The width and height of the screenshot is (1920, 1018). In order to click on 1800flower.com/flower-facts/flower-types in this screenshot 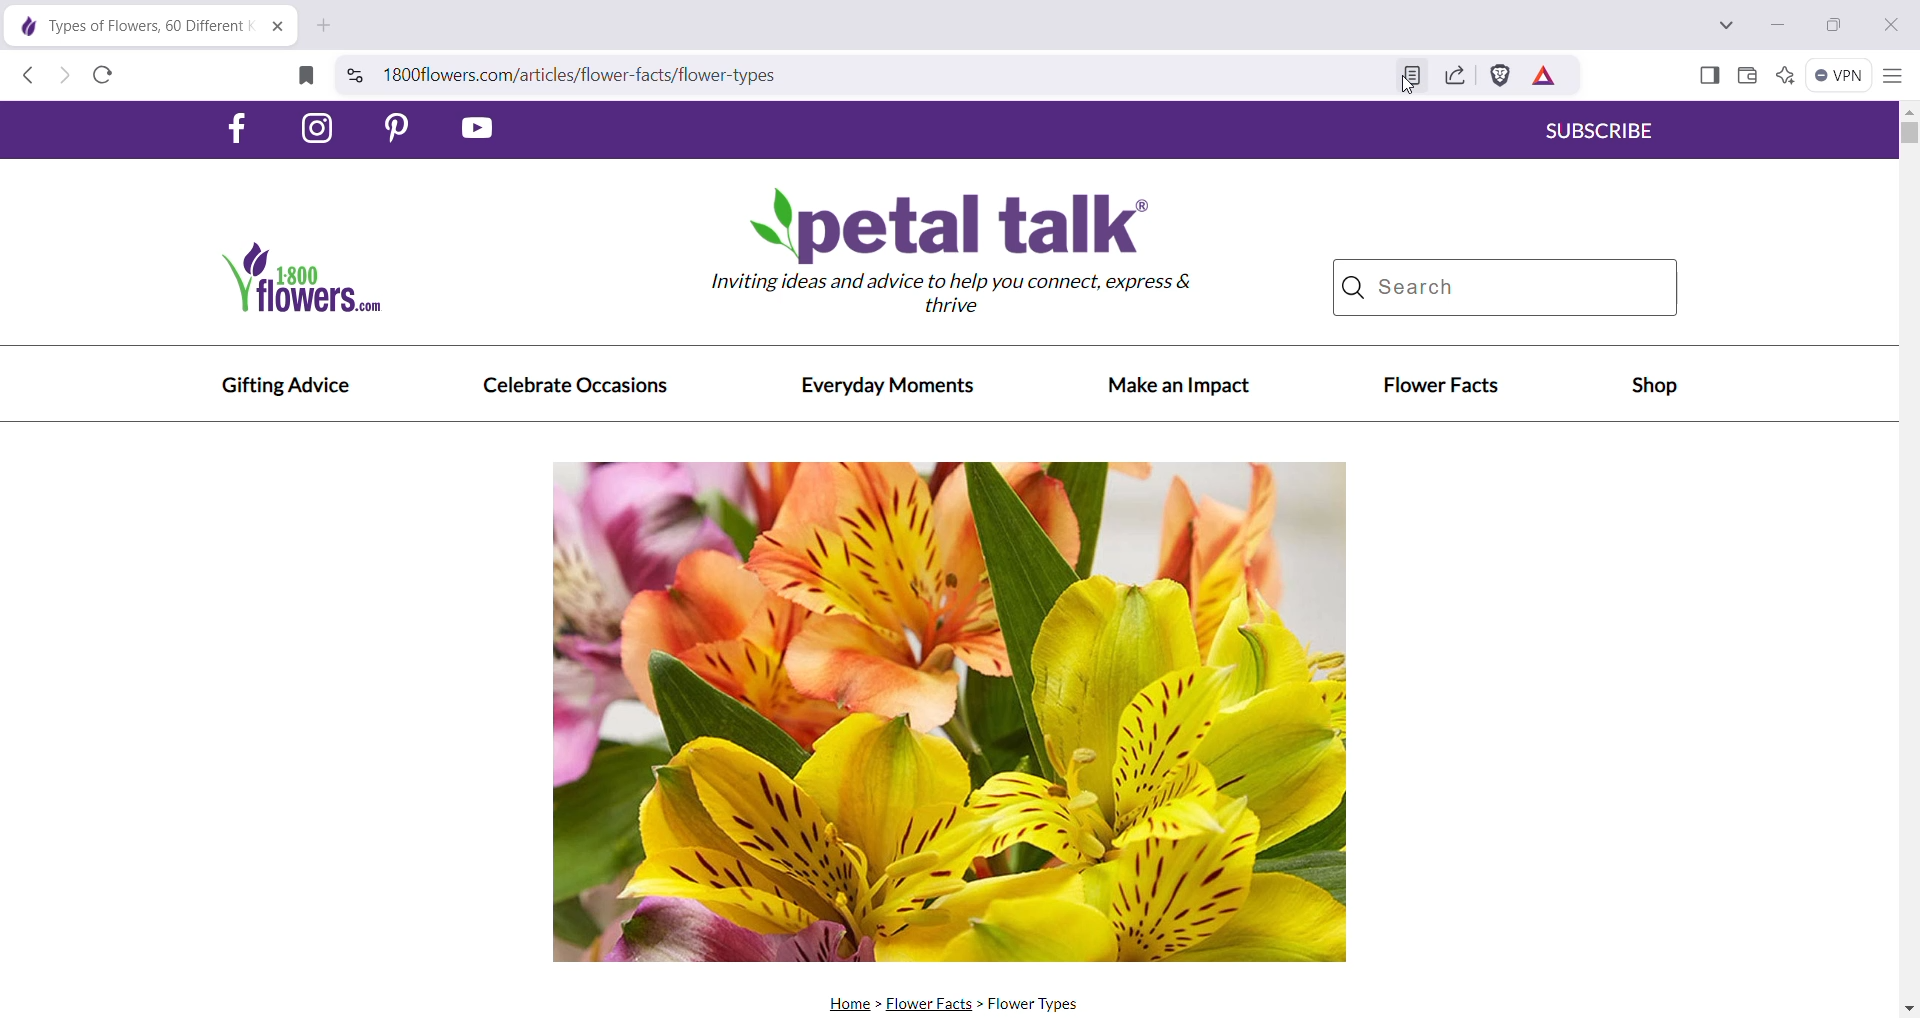, I will do `click(885, 74)`.